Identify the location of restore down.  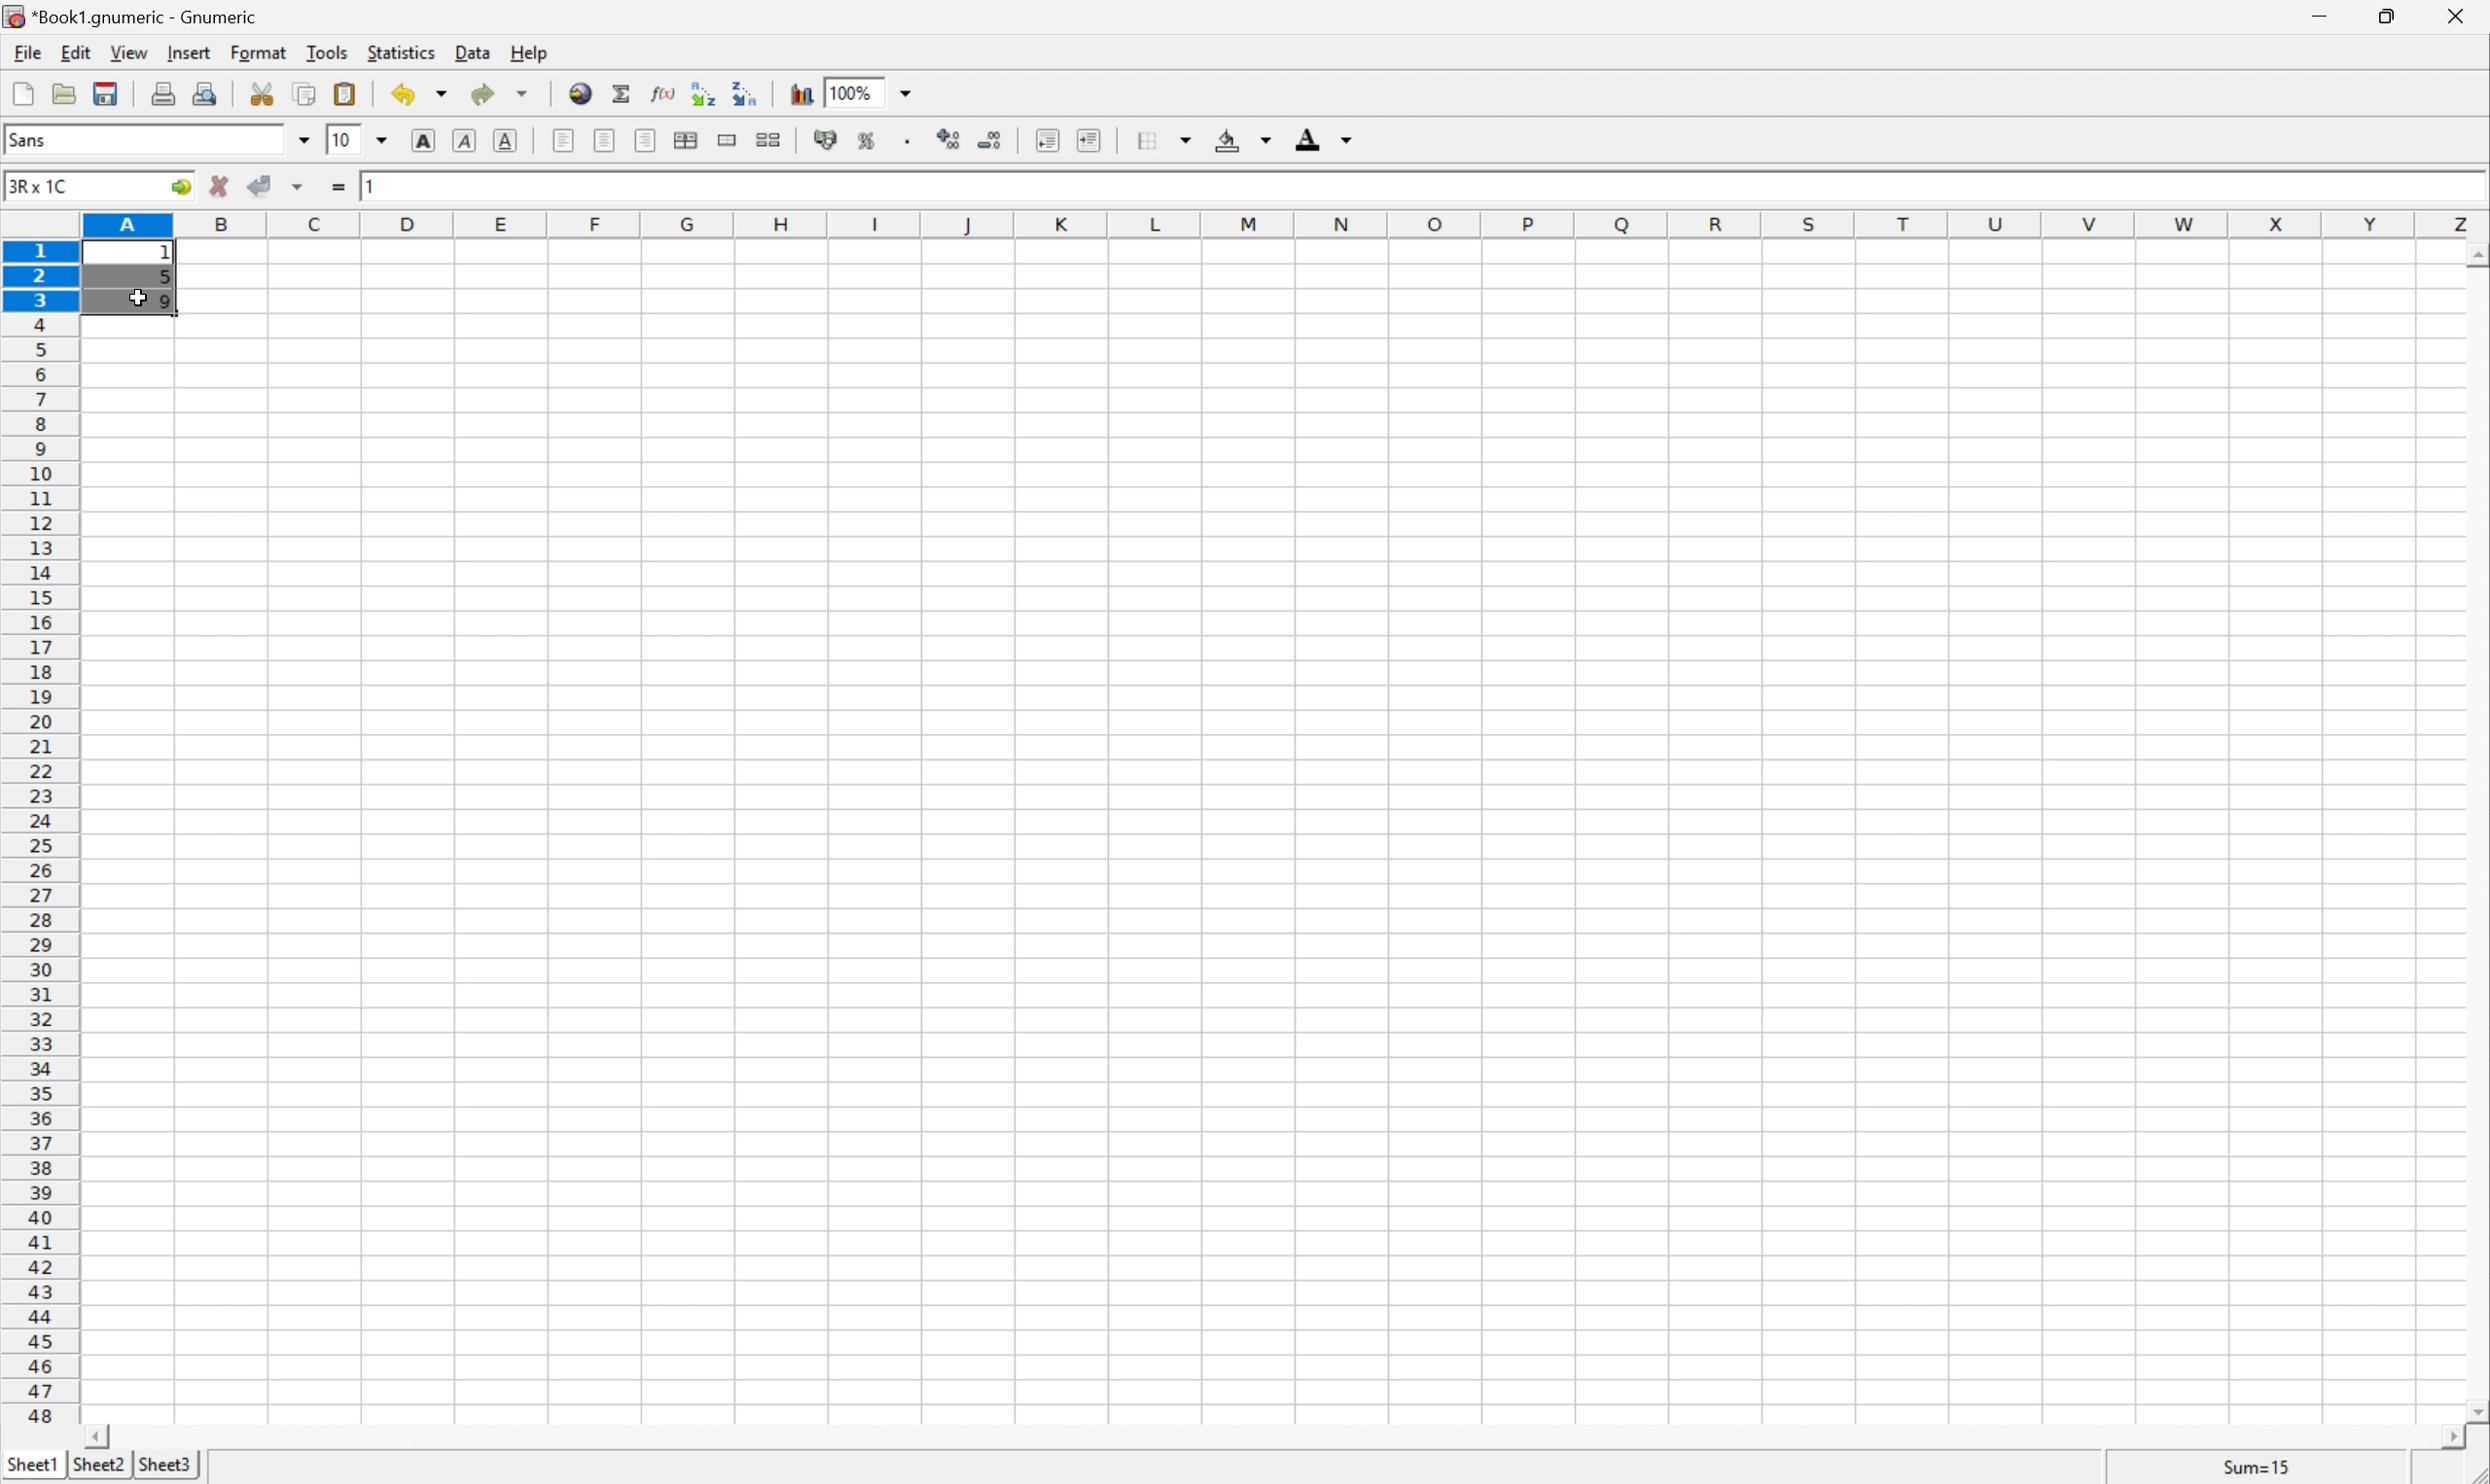
(2389, 16).